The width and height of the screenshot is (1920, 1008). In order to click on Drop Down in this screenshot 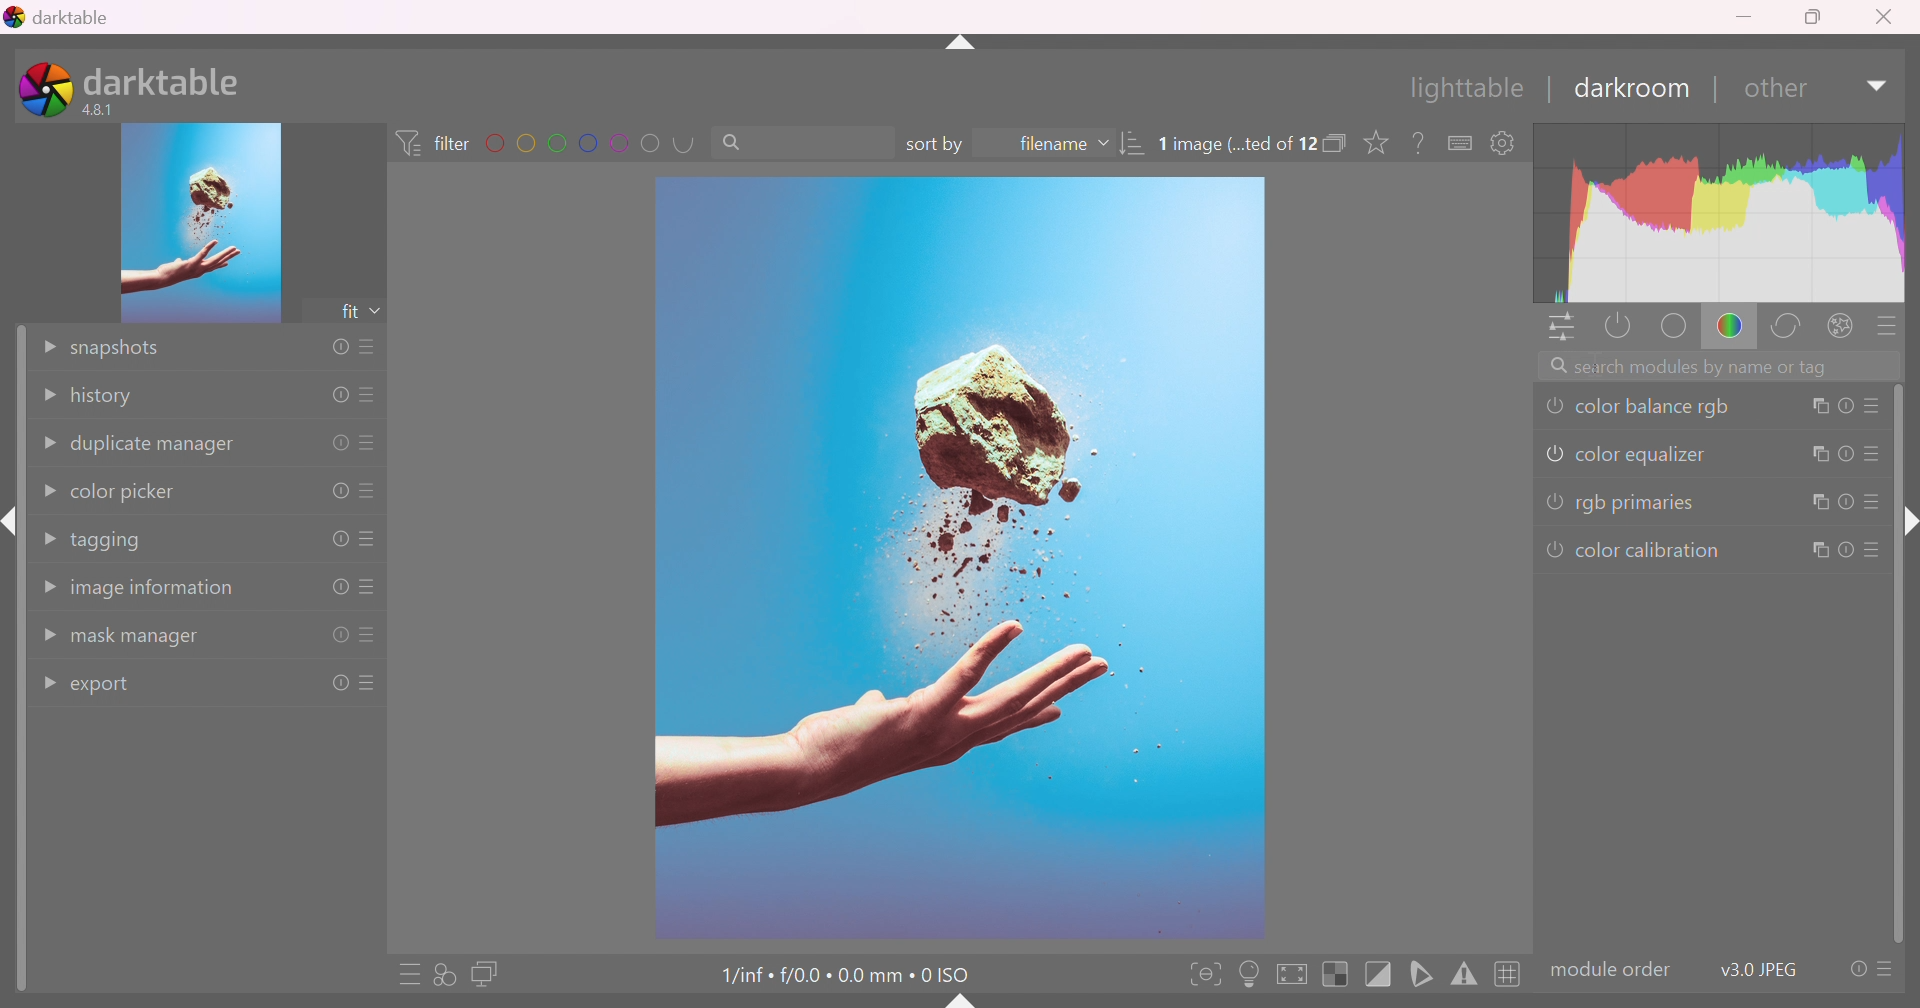, I will do `click(49, 537)`.